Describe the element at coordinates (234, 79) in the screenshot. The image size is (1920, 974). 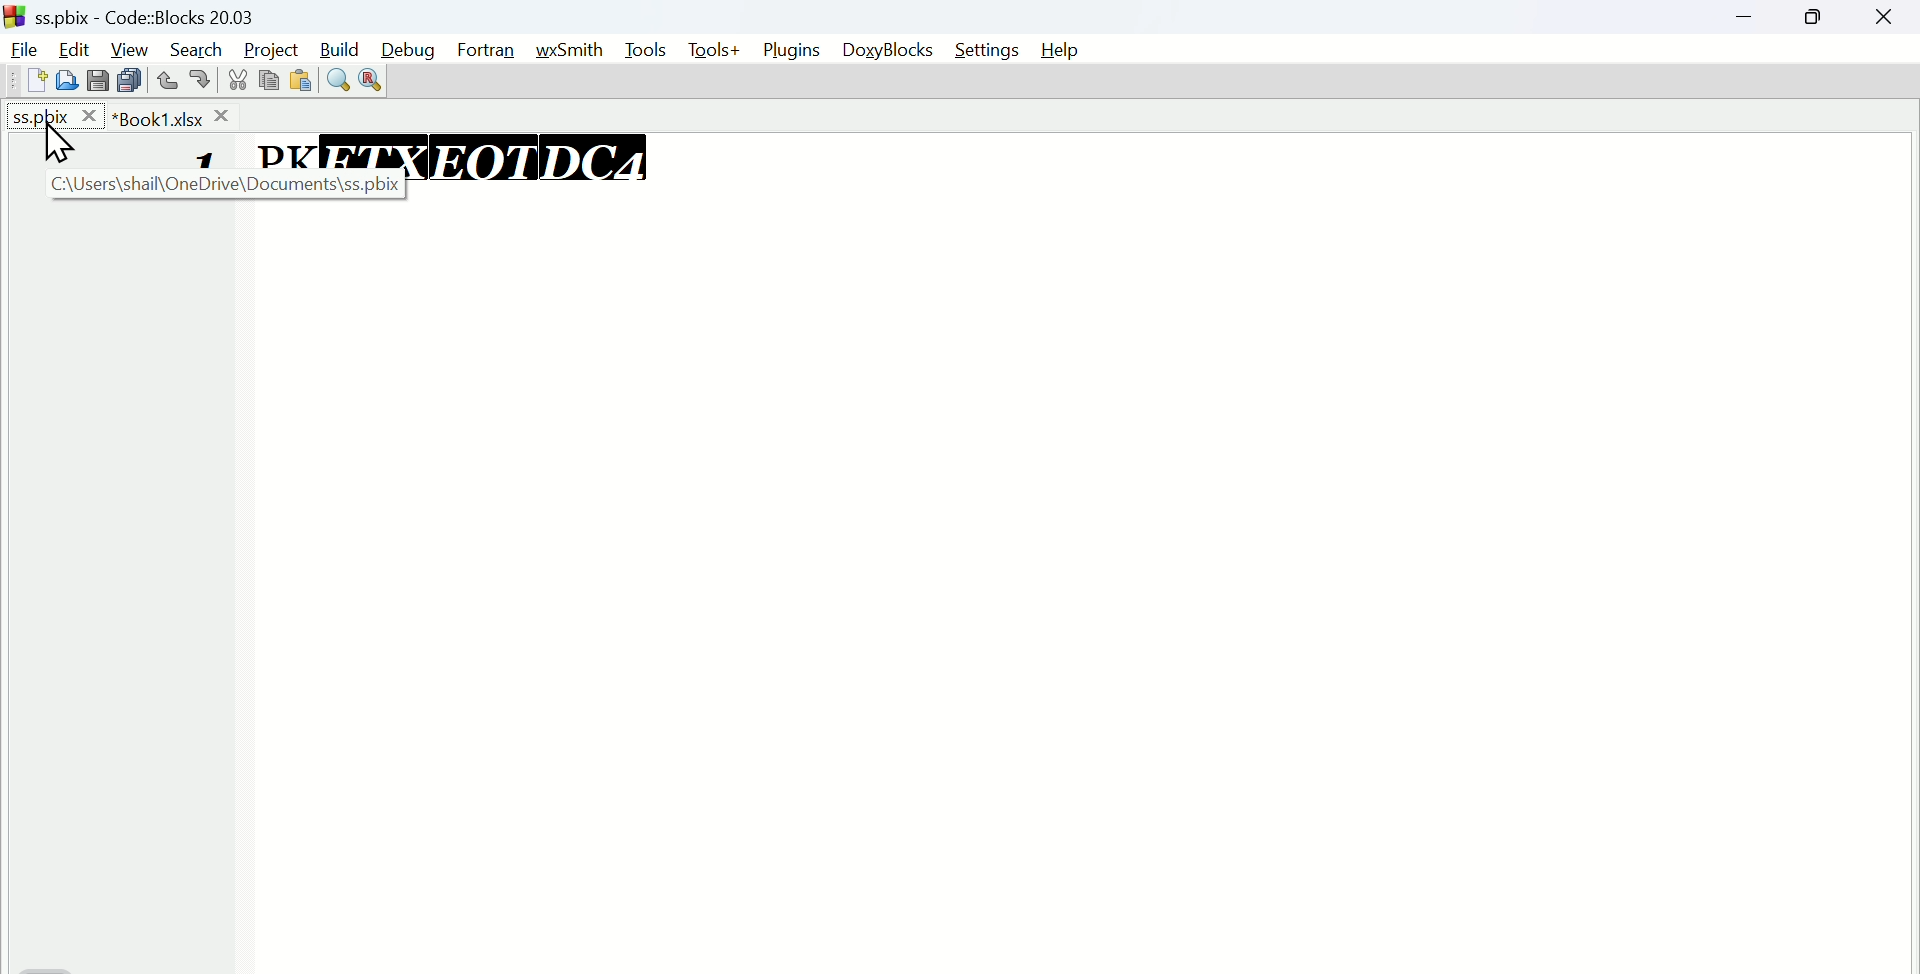
I see `Cut` at that location.